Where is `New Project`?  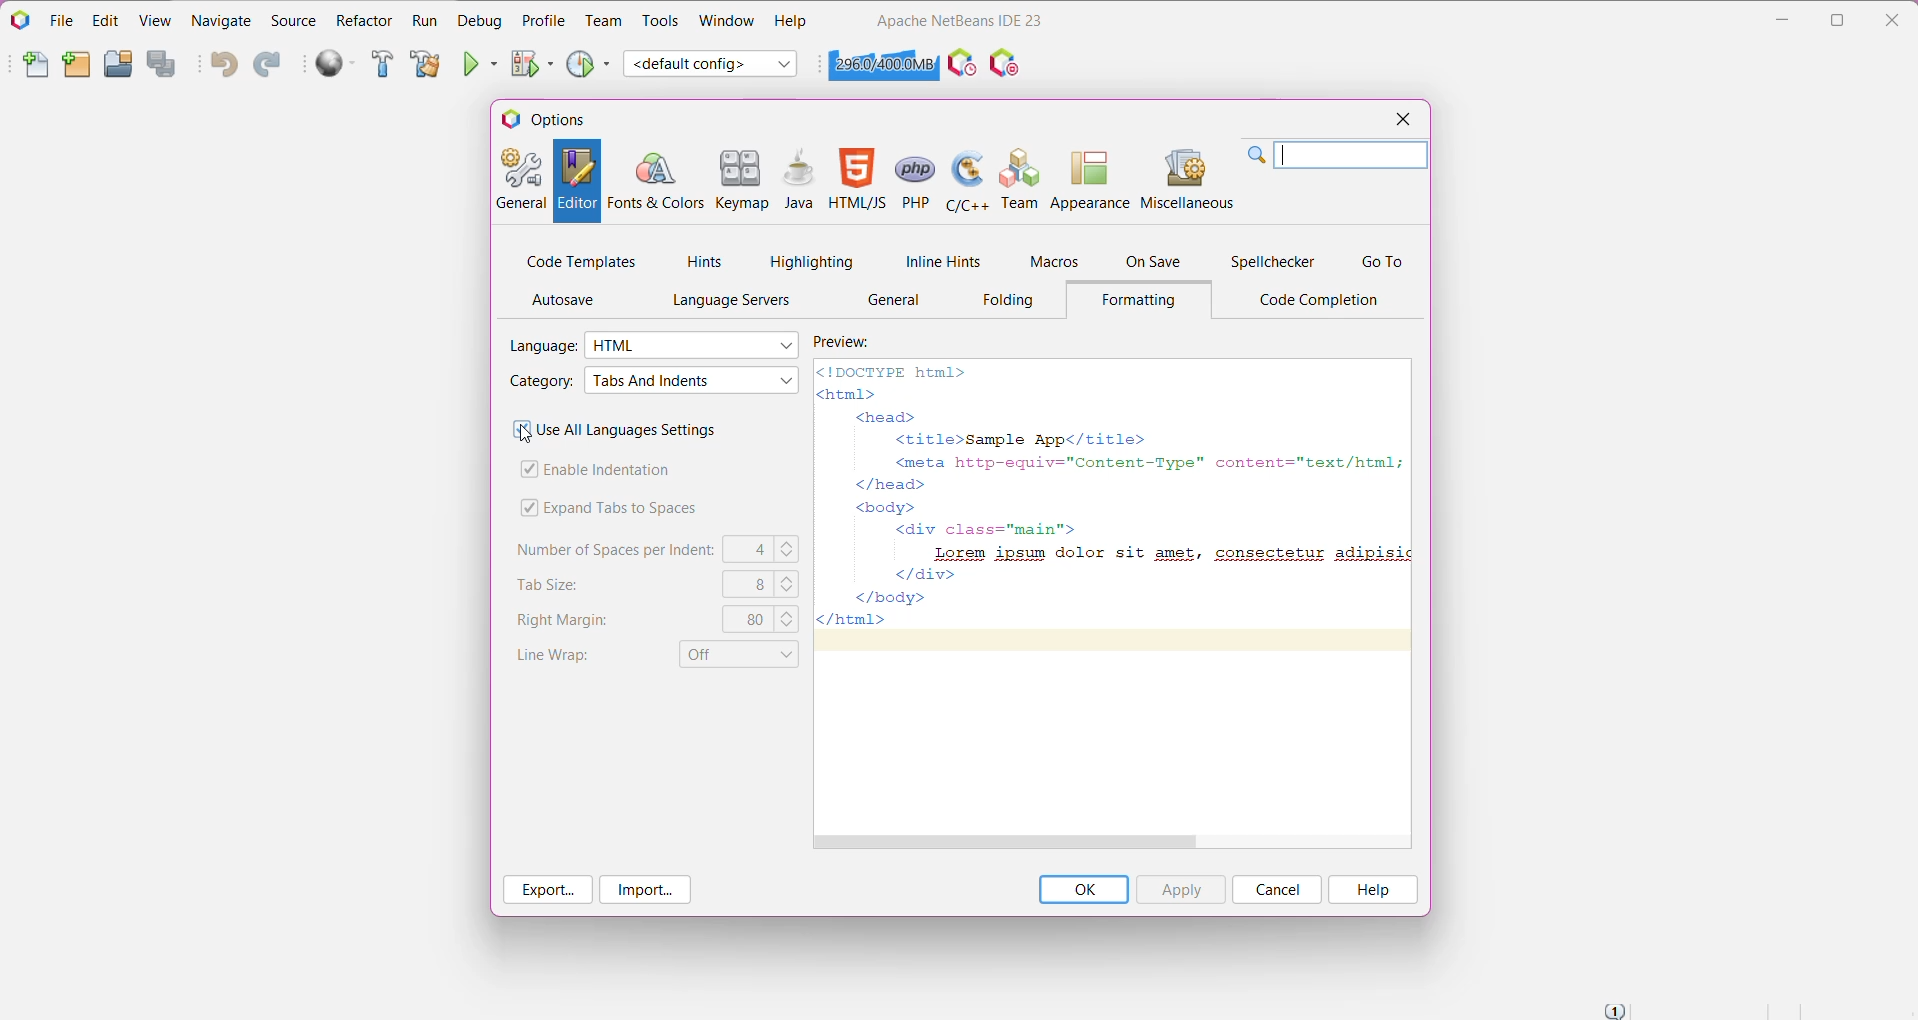 New Project is located at coordinates (76, 66).